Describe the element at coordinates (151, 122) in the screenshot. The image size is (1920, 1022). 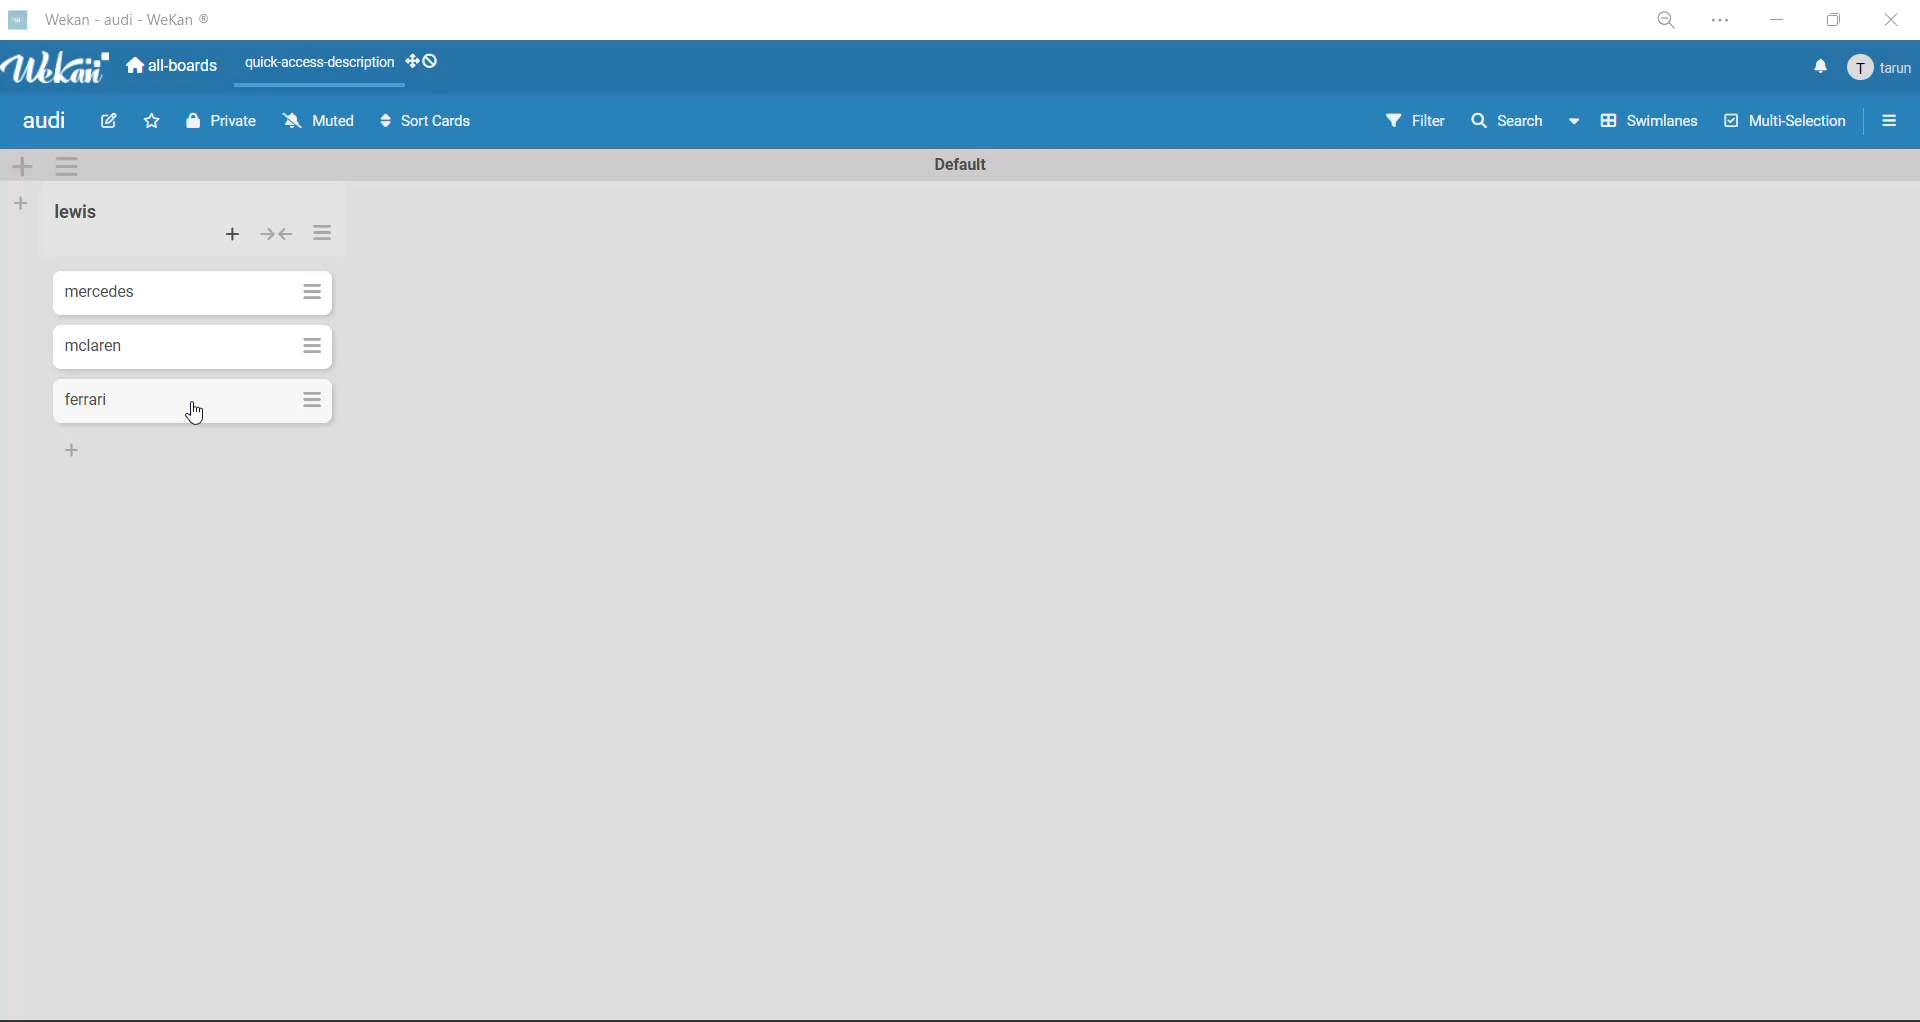
I see `star` at that location.